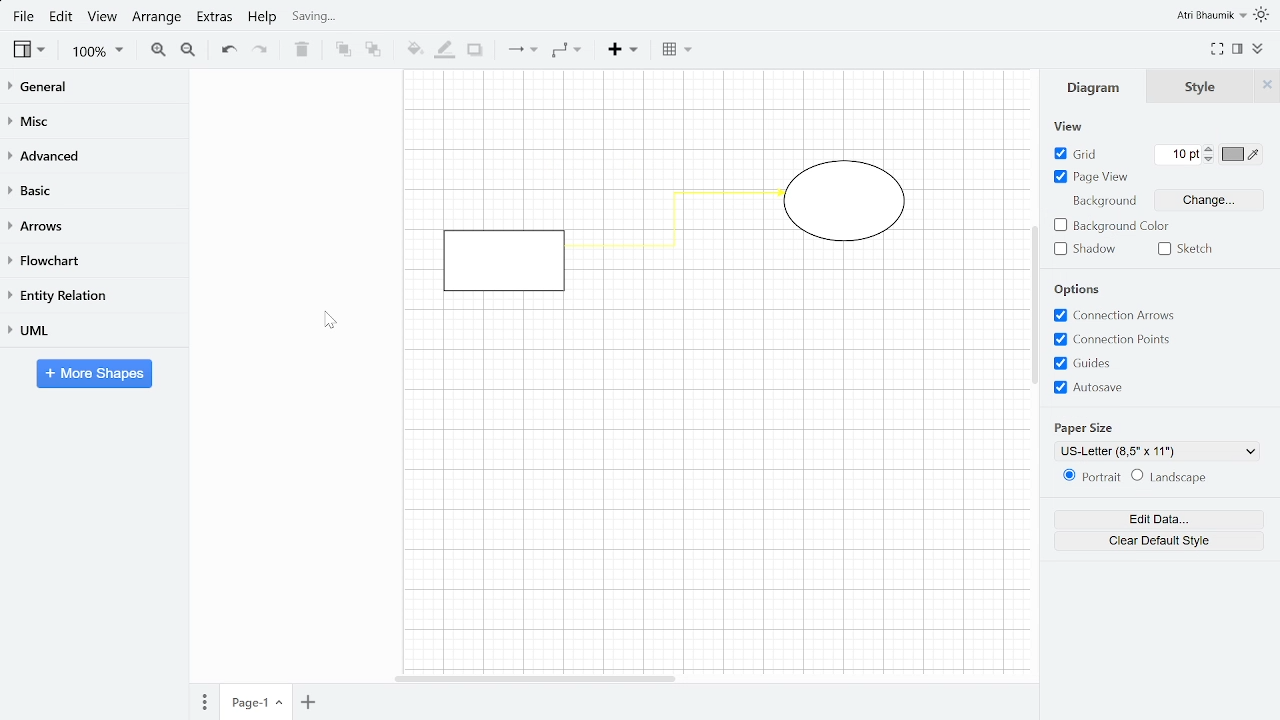  What do you see at coordinates (676, 51) in the screenshot?
I see `Yable` at bounding box center [676, 51].